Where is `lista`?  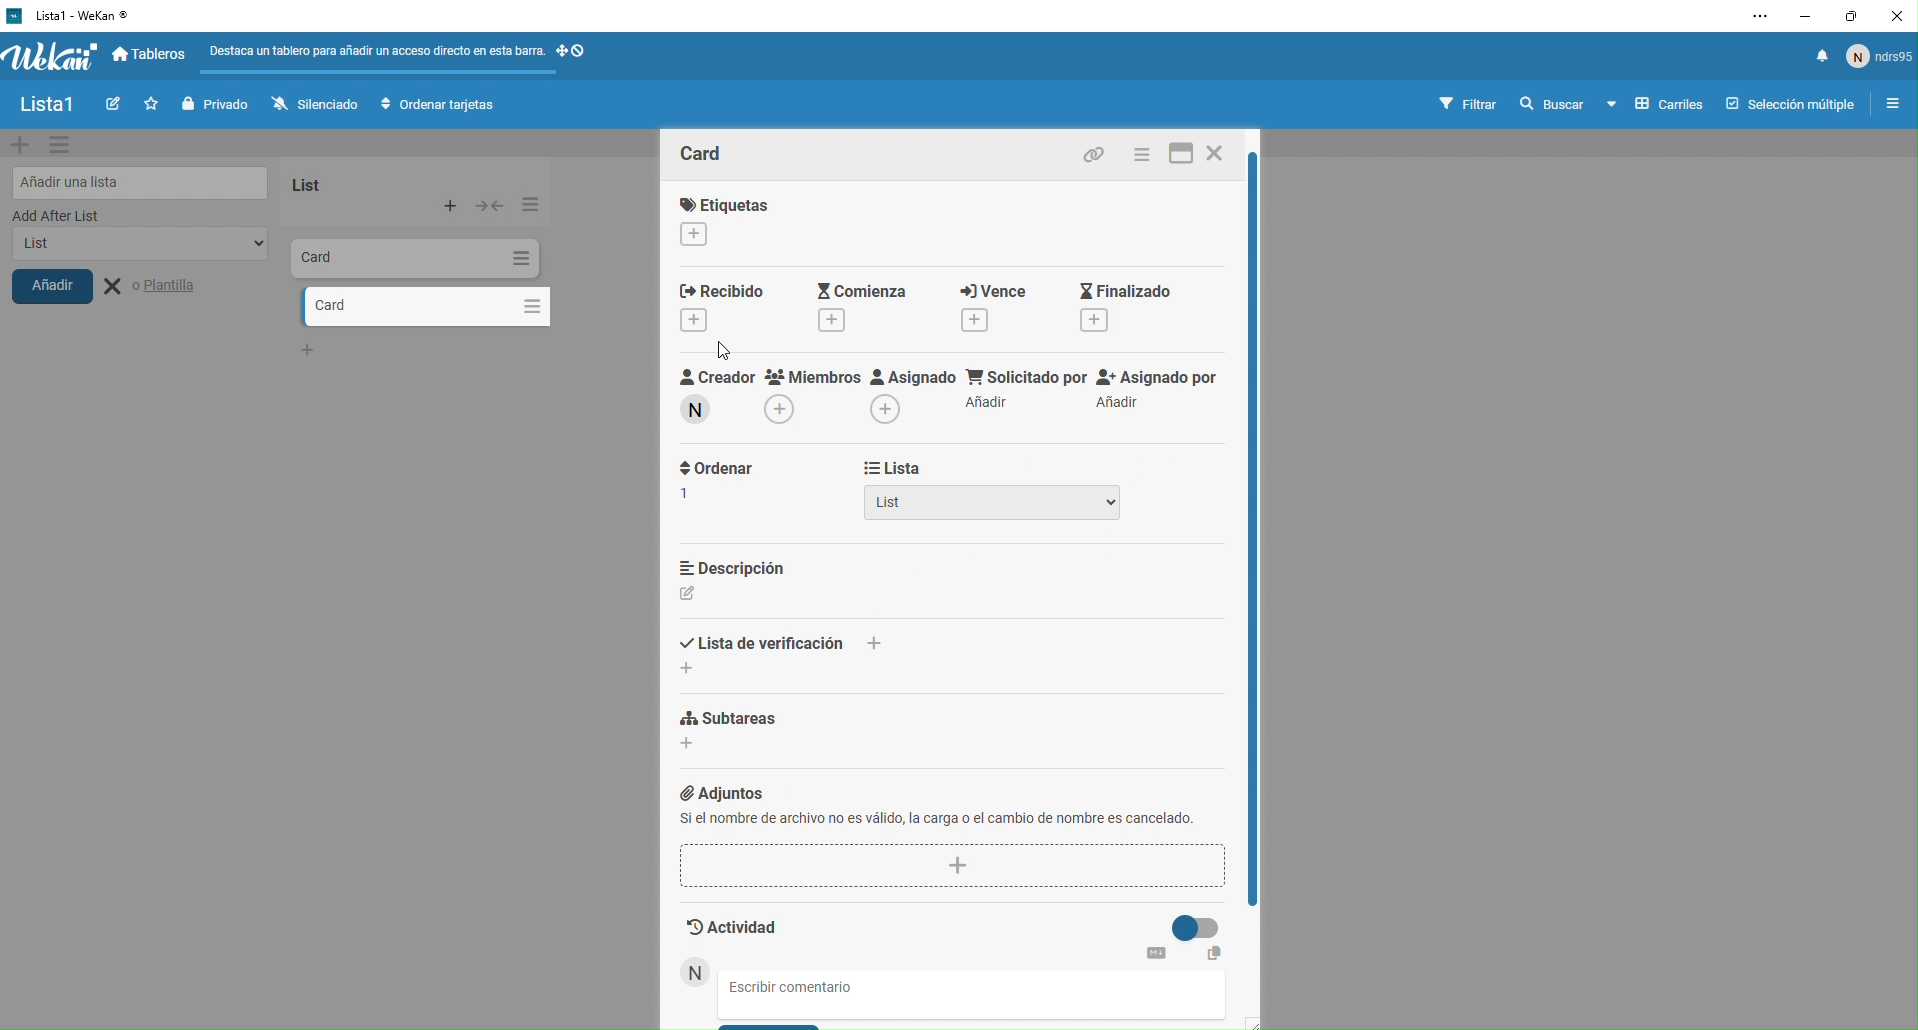 lista is located at coordinates (944, 469).